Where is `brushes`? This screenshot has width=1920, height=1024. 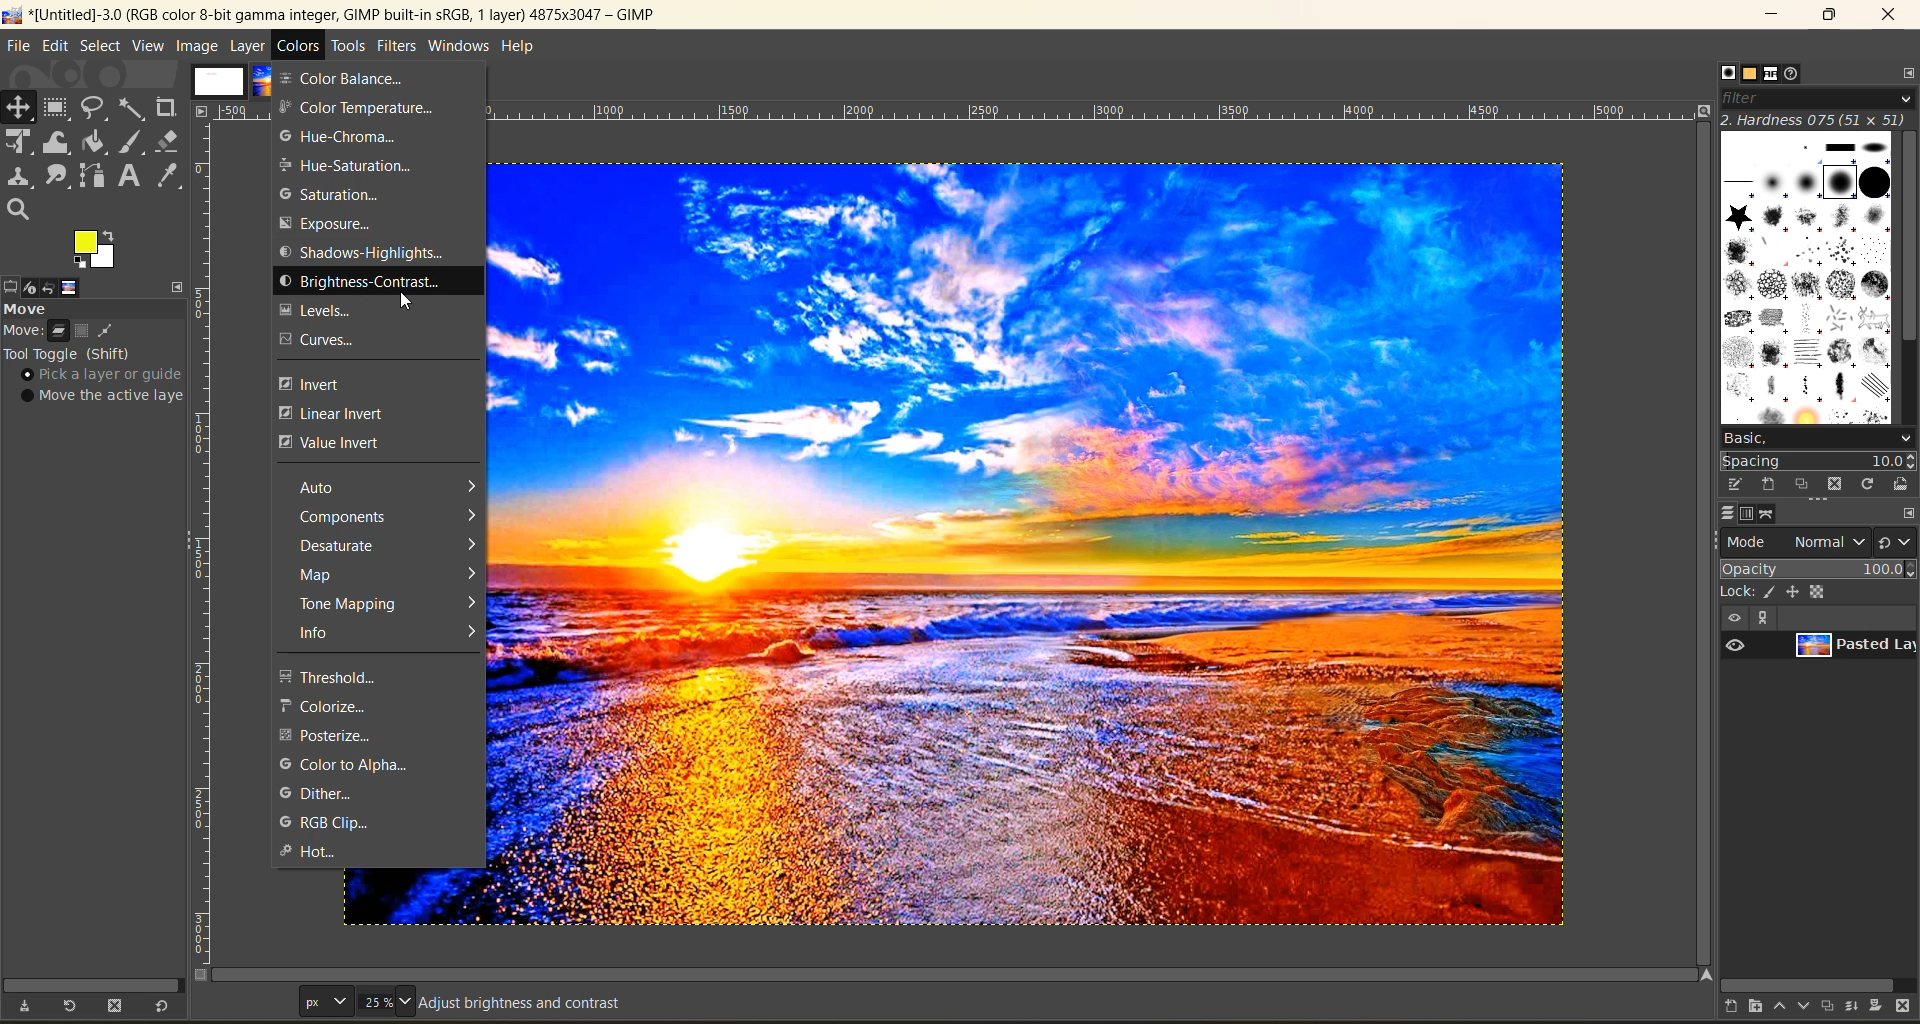
brushes is located at coordinates (1728, 73).